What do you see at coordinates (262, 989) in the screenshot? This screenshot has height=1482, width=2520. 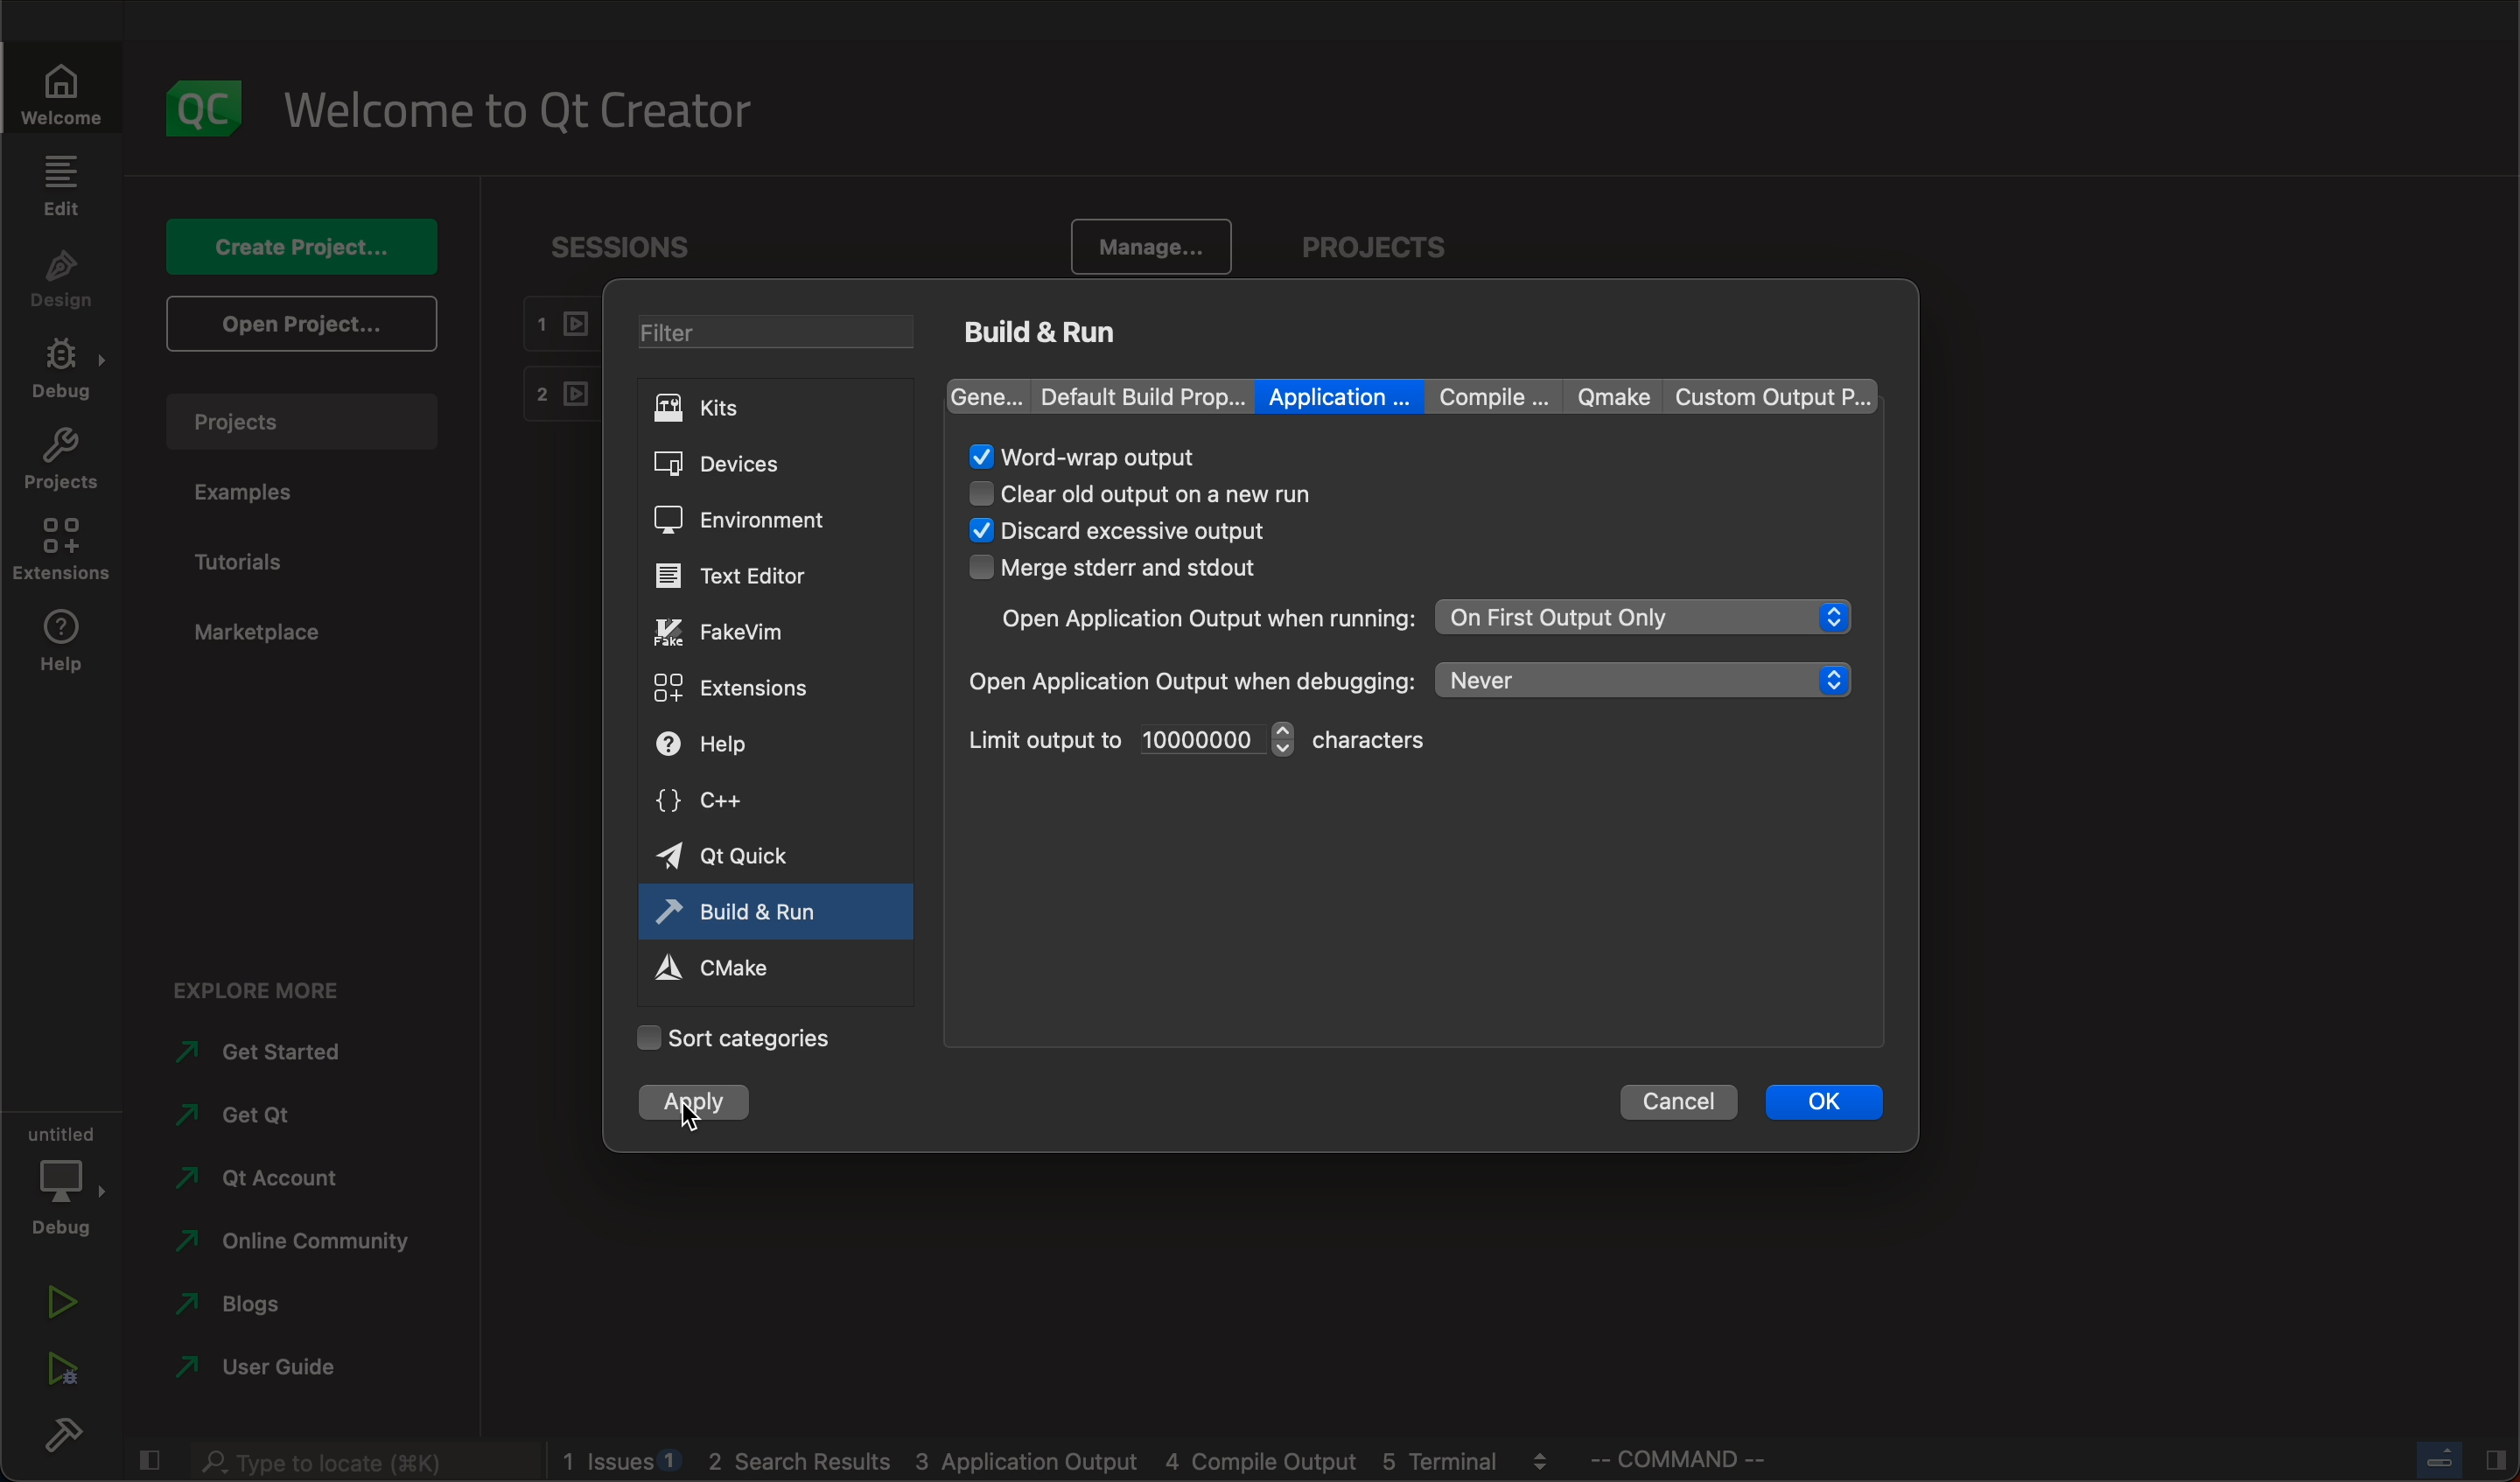 I see `explore` at bounding box center [262, 989].